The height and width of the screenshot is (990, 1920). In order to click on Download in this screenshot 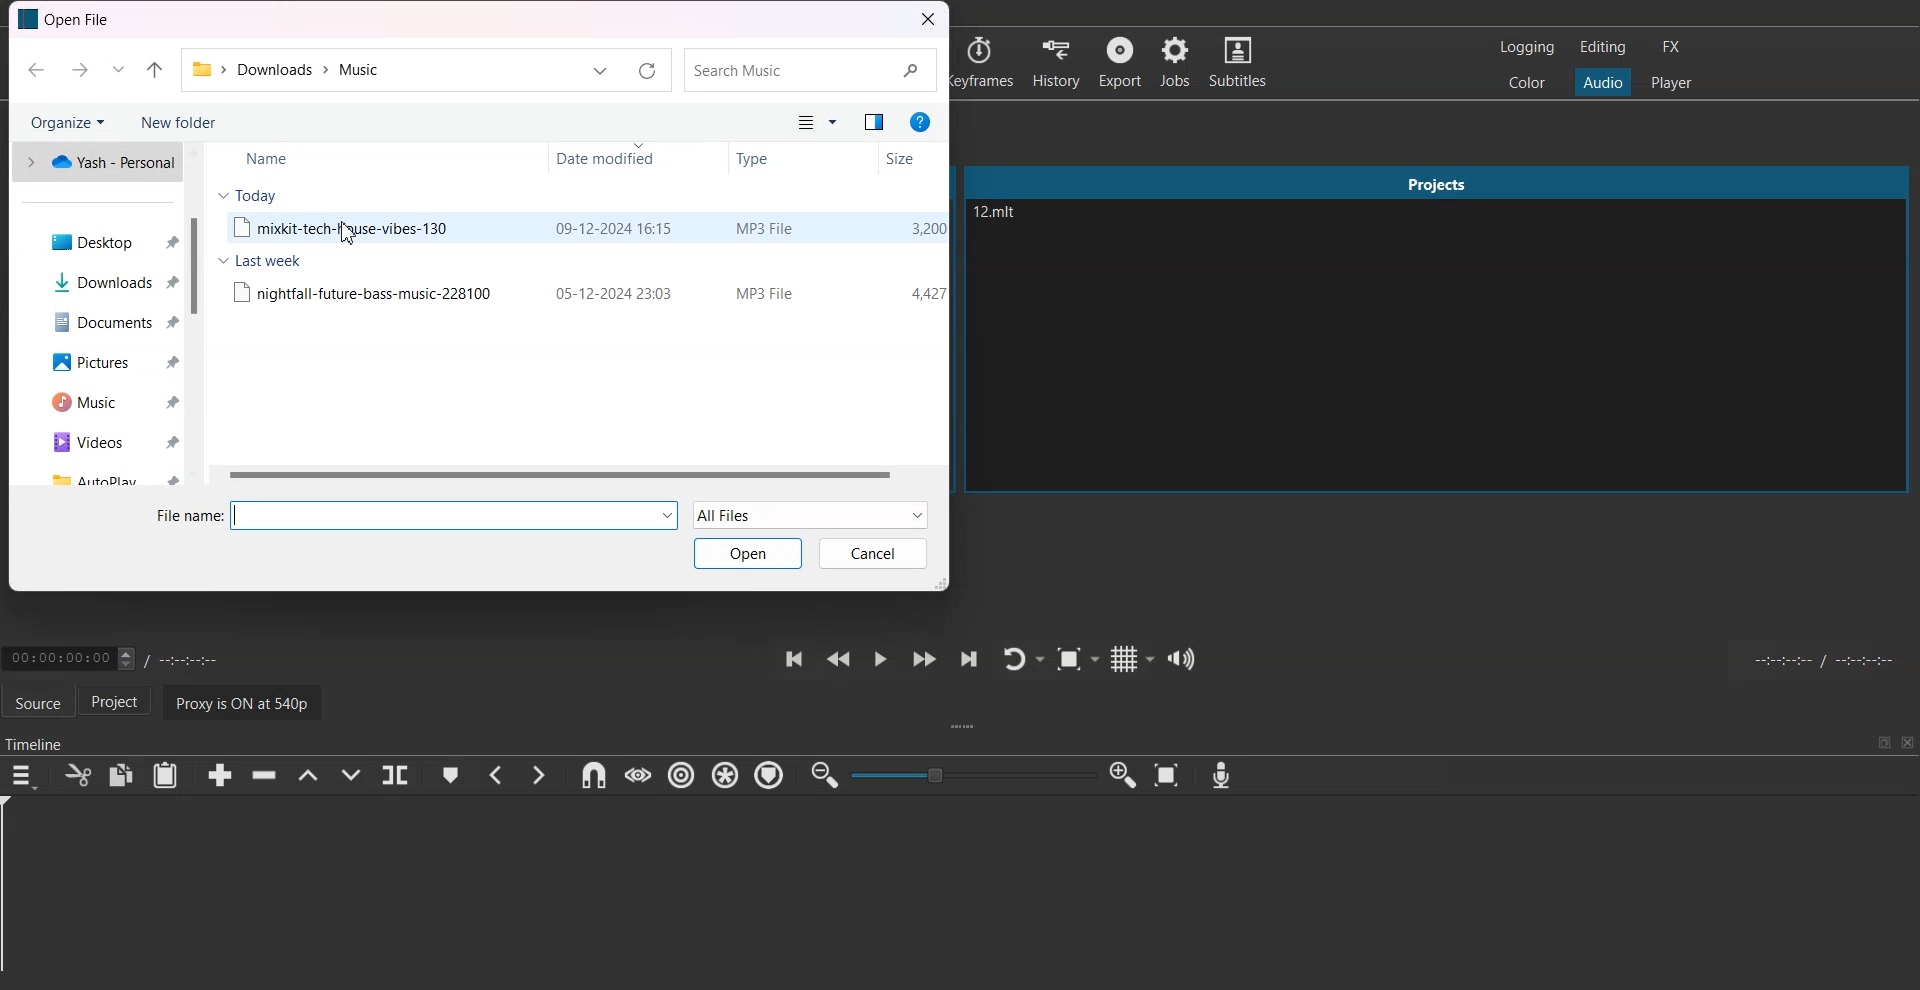, I will do `click(105, 282)`.